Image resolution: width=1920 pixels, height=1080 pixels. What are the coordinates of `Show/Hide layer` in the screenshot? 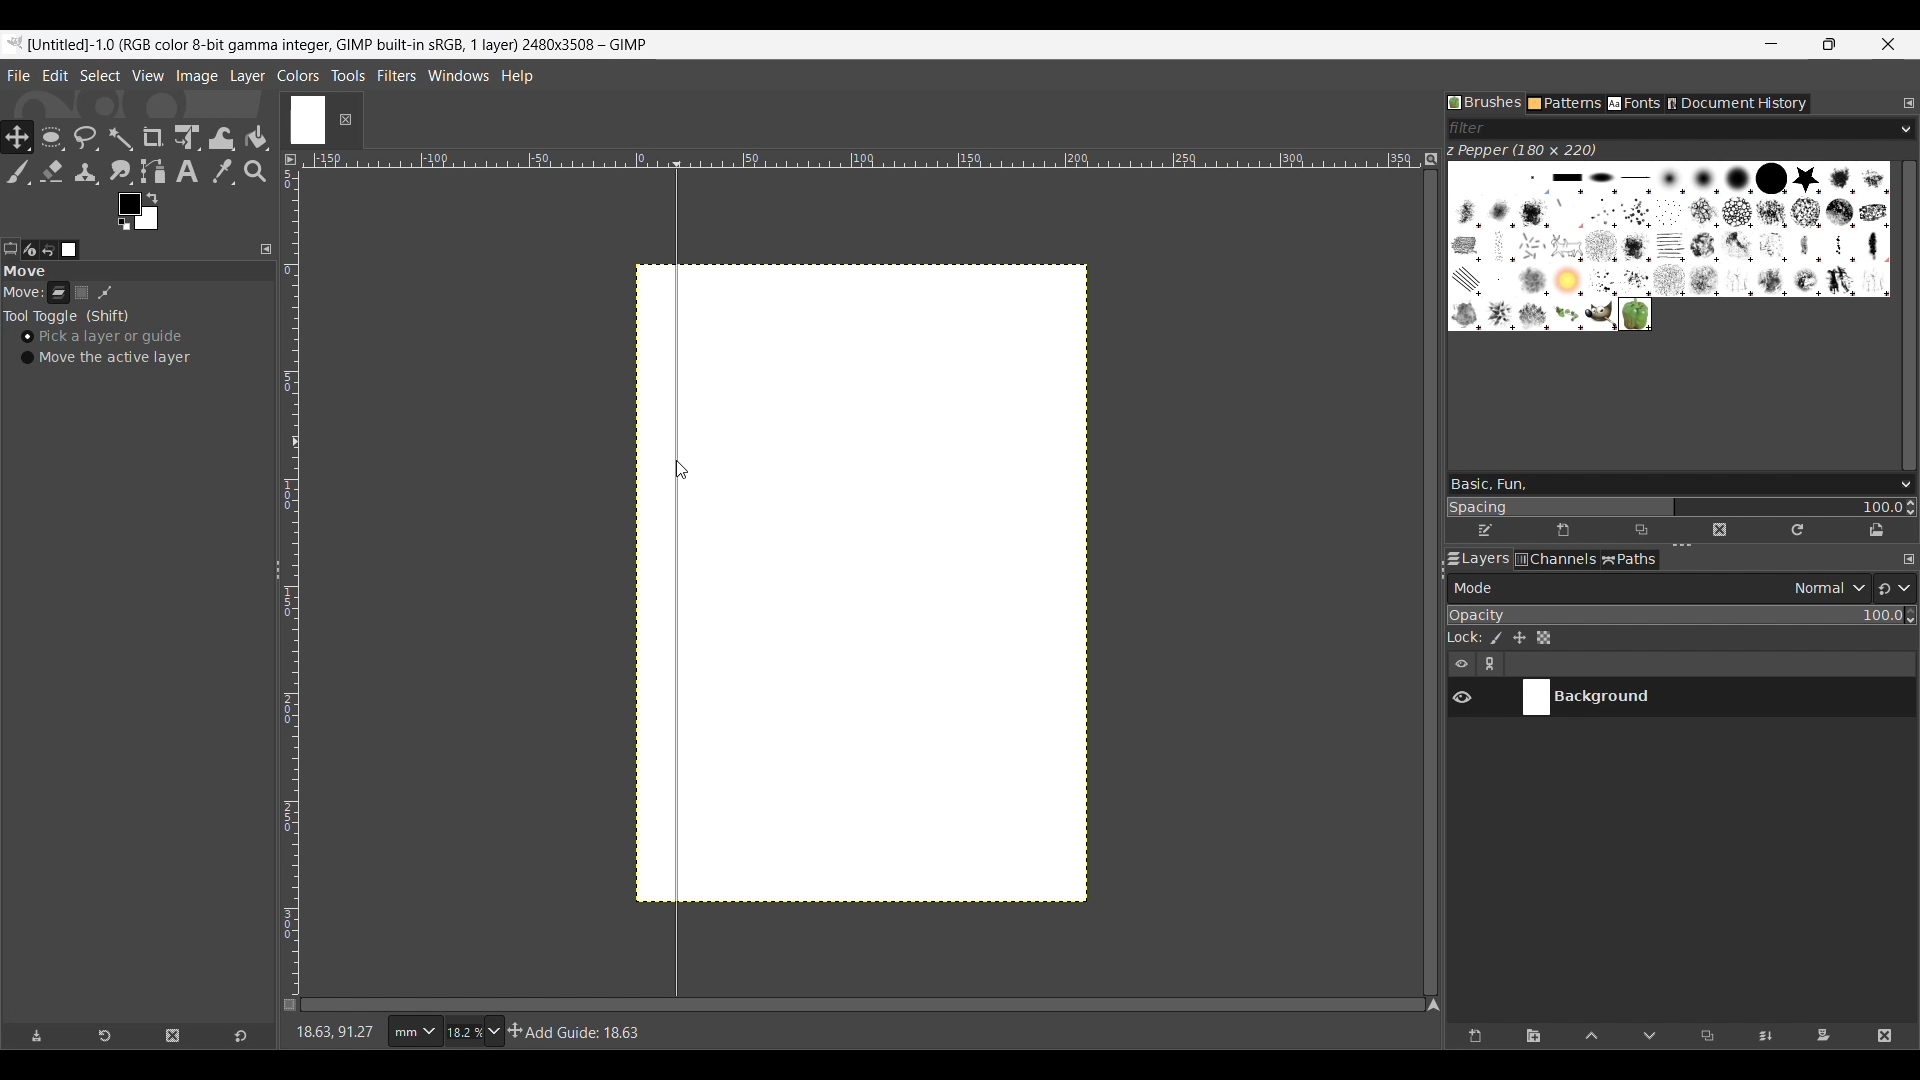 It's located at (1462, 698).